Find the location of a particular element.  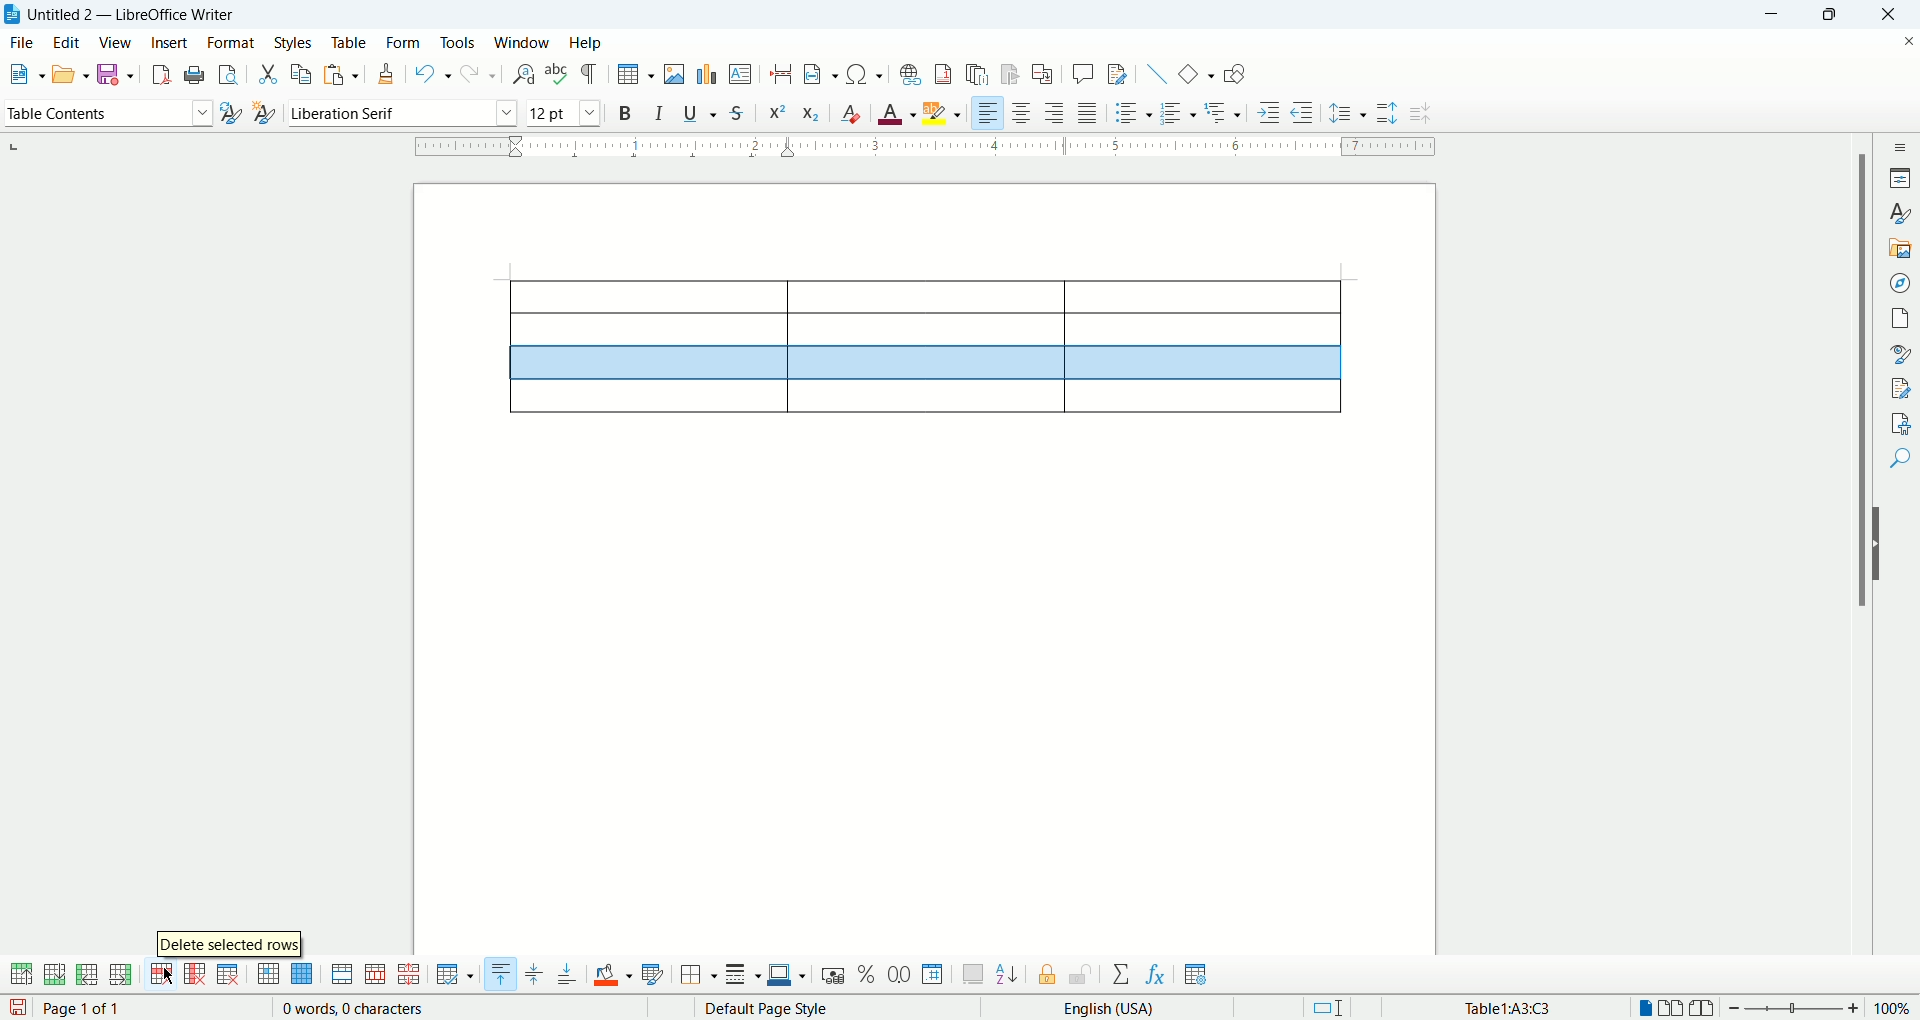

insert table is located at coordinates (635, 75).